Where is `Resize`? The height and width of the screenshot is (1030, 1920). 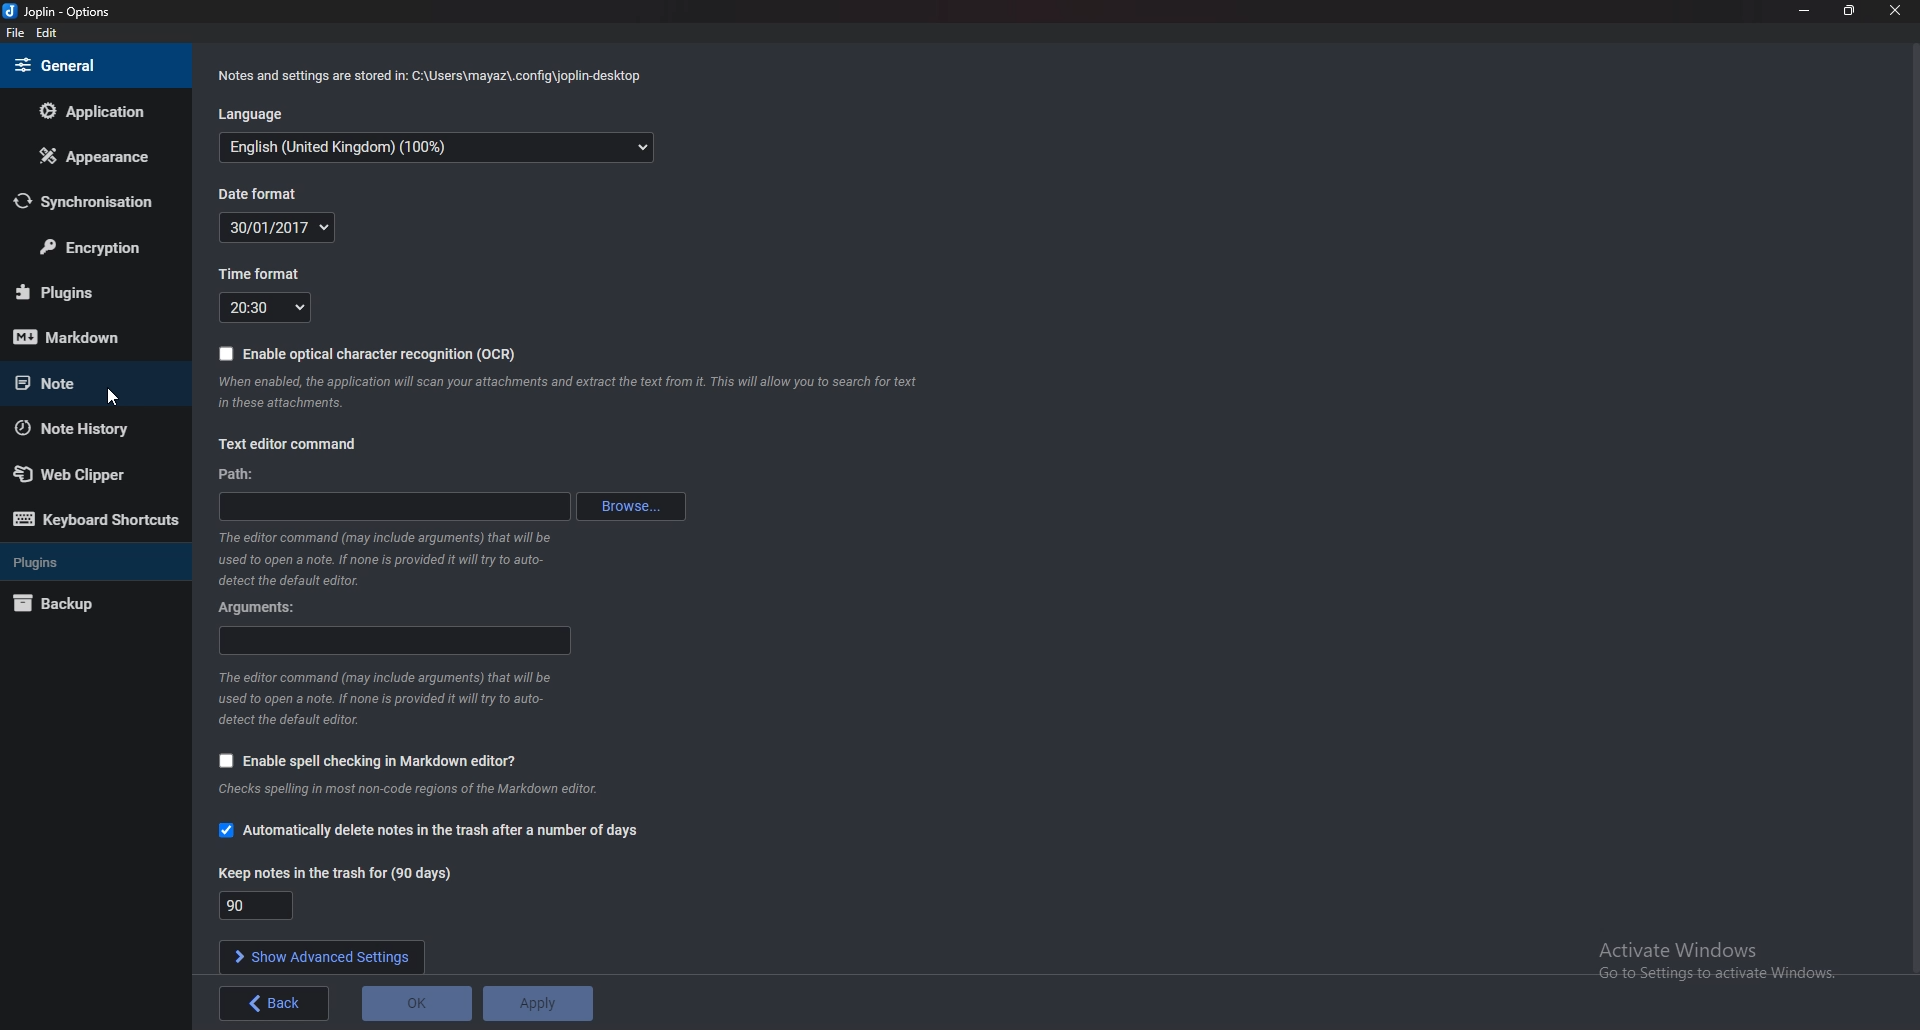
Resize is located at coordinates (1853, 11).